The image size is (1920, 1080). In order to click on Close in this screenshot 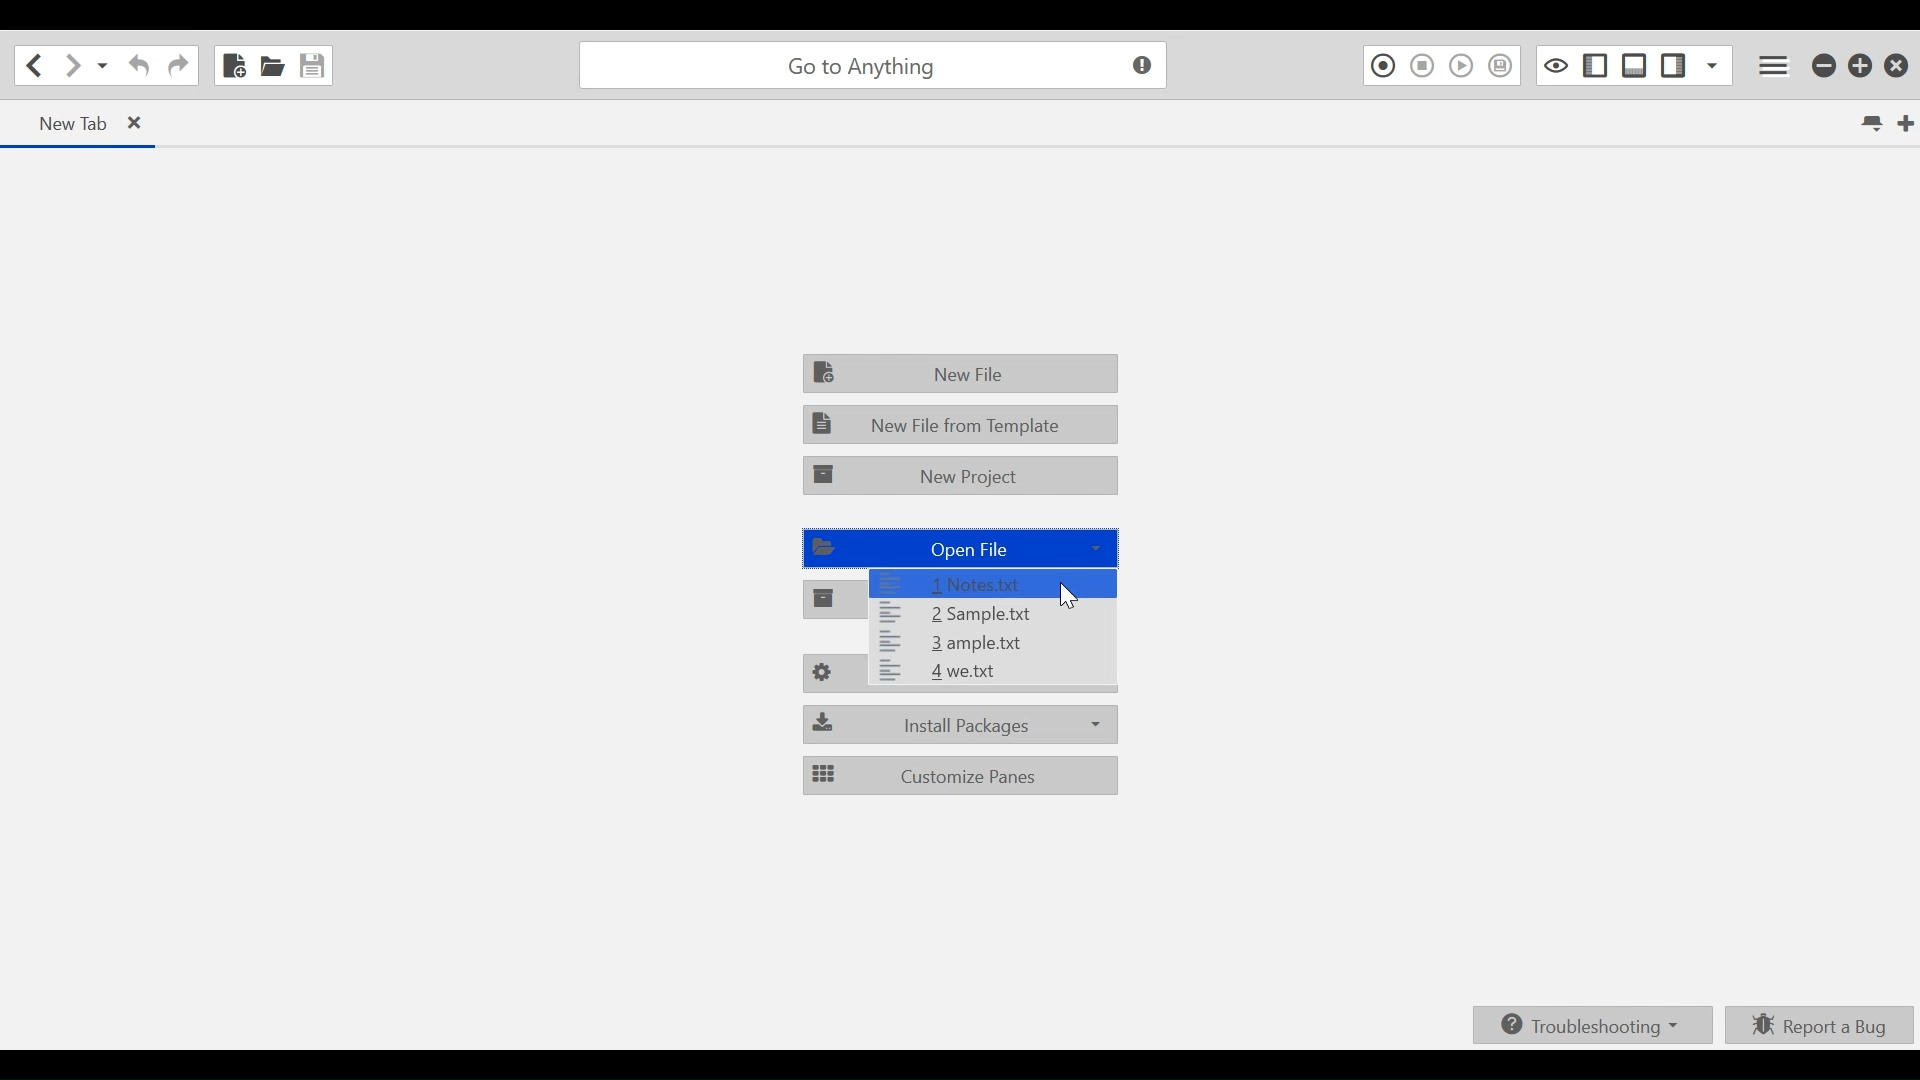, I will do `click(1897, 67)`.